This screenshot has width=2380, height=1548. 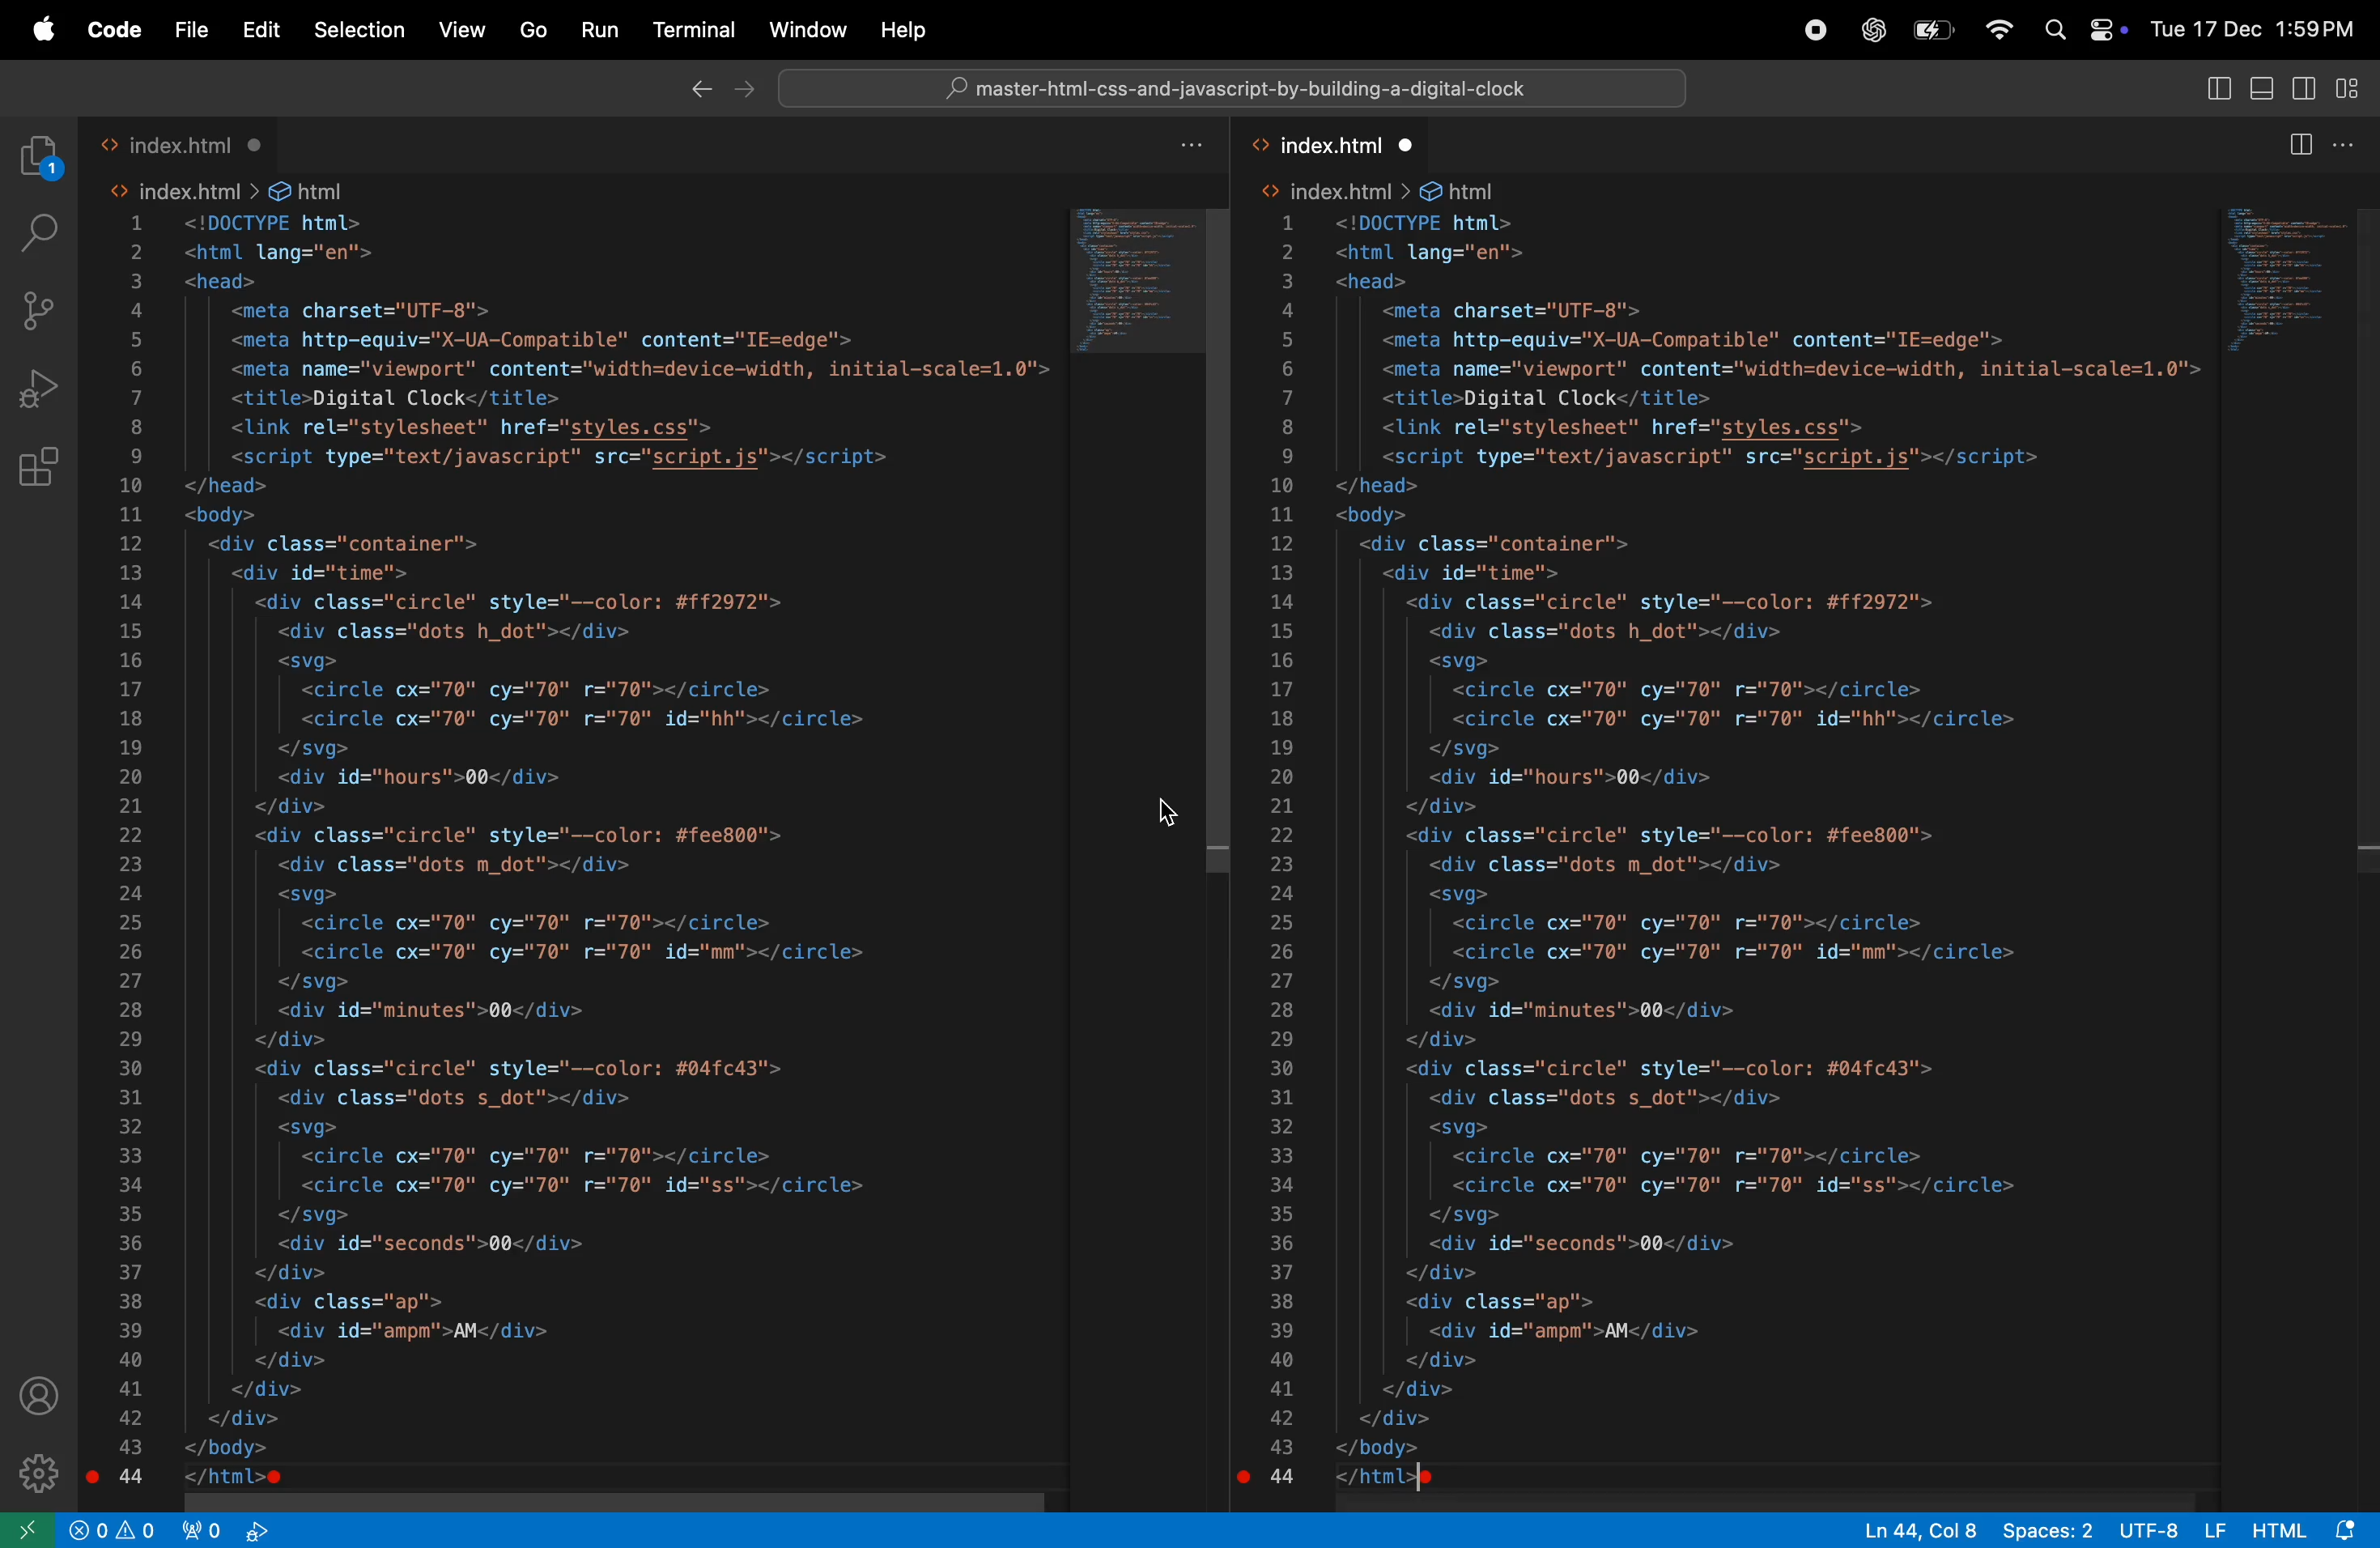 What do you see at coordinates (1997, 27) in the screenshot?
I see `wifi` at bounding box center [1997, 27].